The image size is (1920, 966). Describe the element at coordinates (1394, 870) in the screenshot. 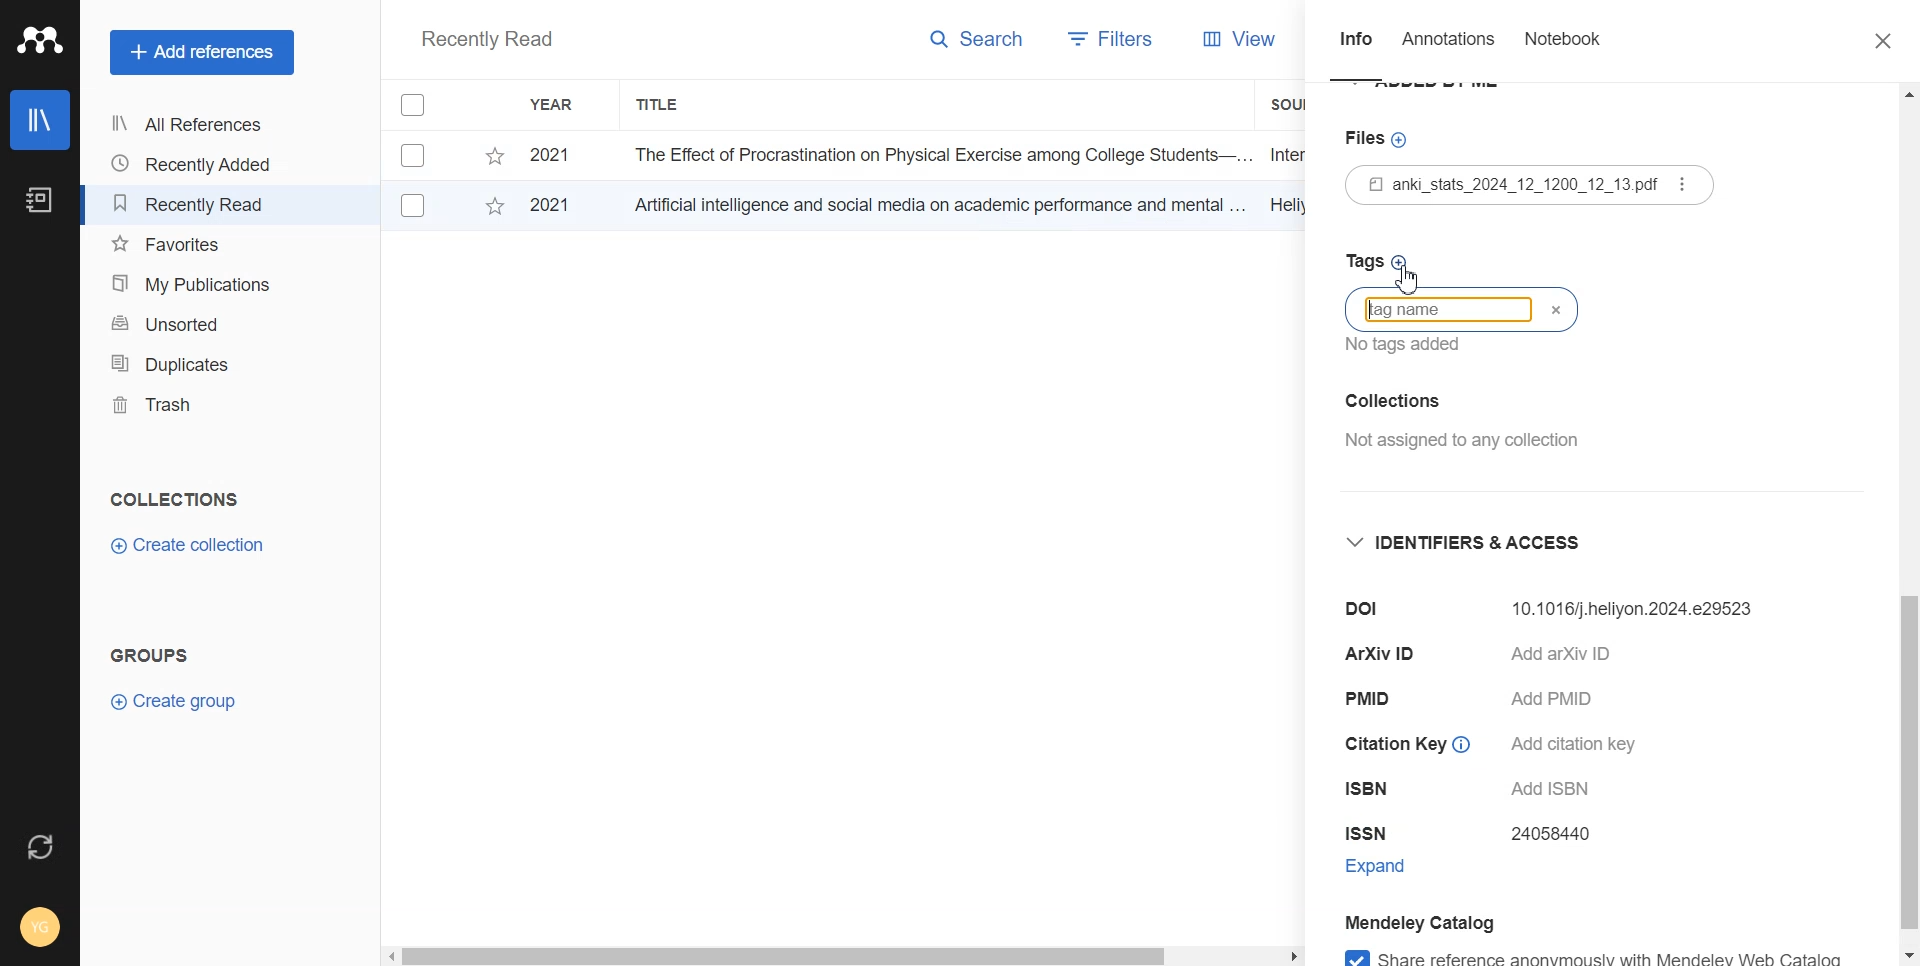

I see `Expand` at that location.